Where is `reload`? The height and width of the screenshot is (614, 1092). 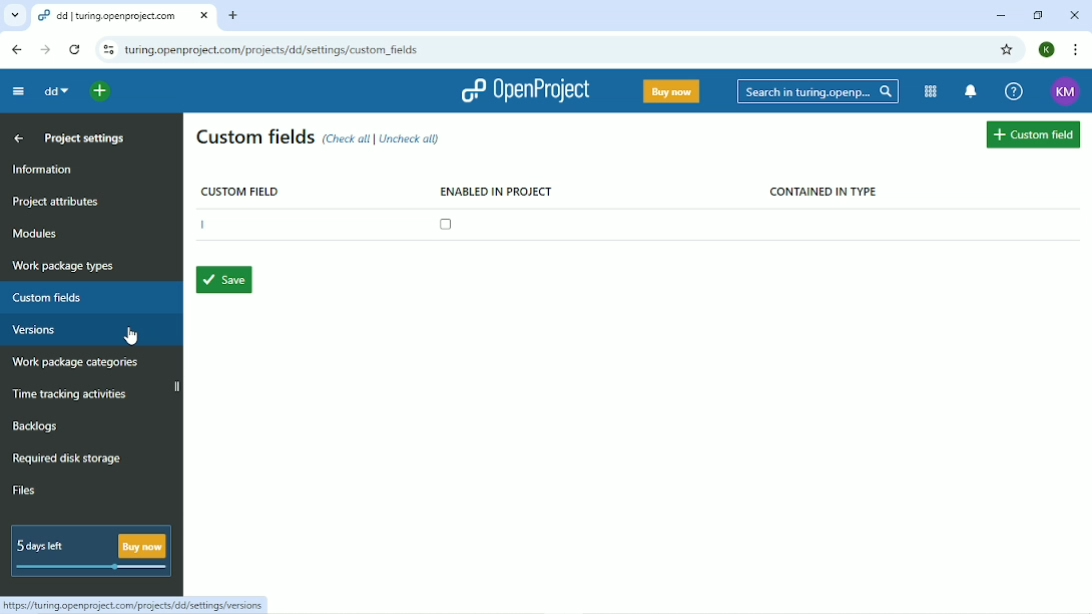
reload is located at coordinates (73, 48).